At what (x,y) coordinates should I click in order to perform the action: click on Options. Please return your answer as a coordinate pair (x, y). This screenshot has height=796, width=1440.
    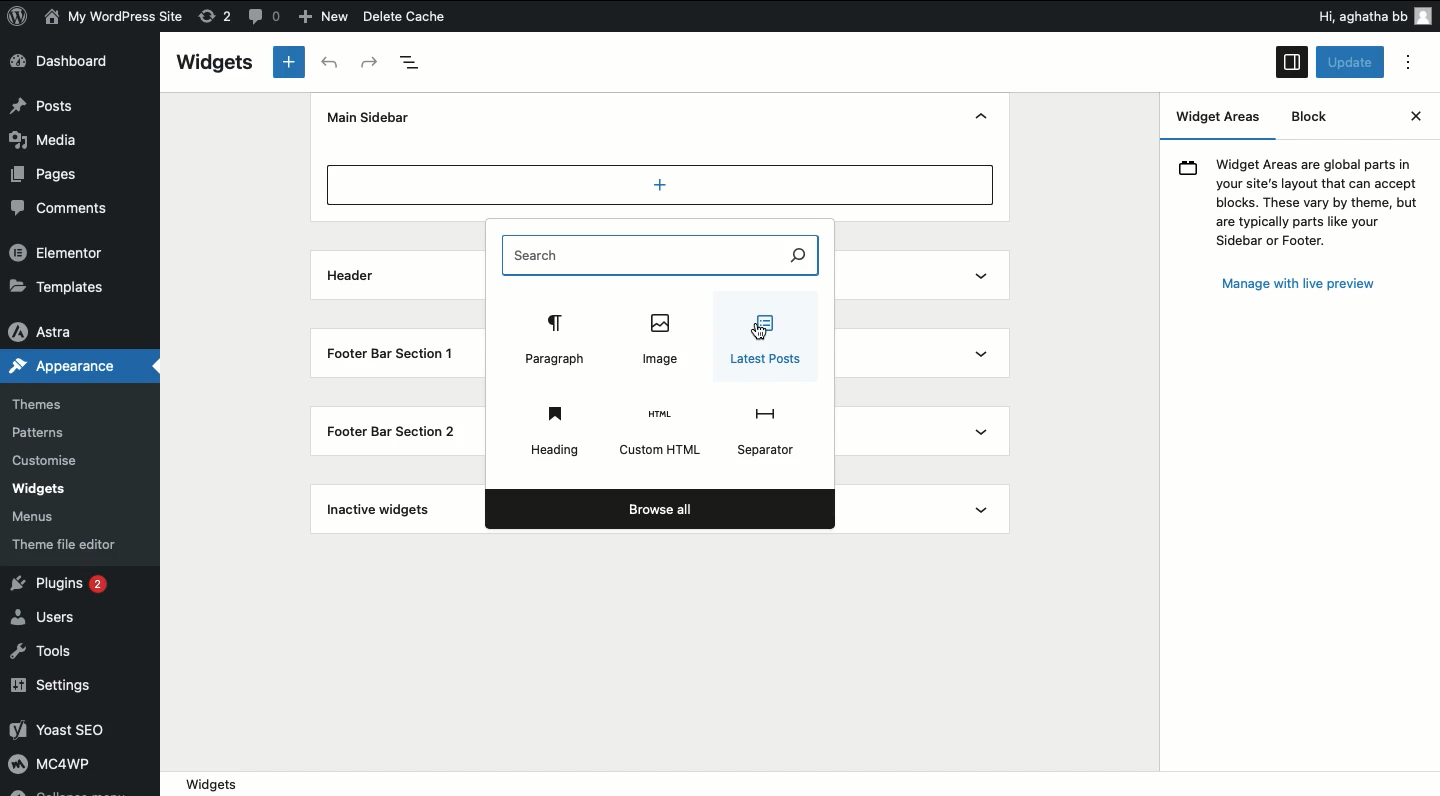
    Looking at the image, I should click on (1408, 63).